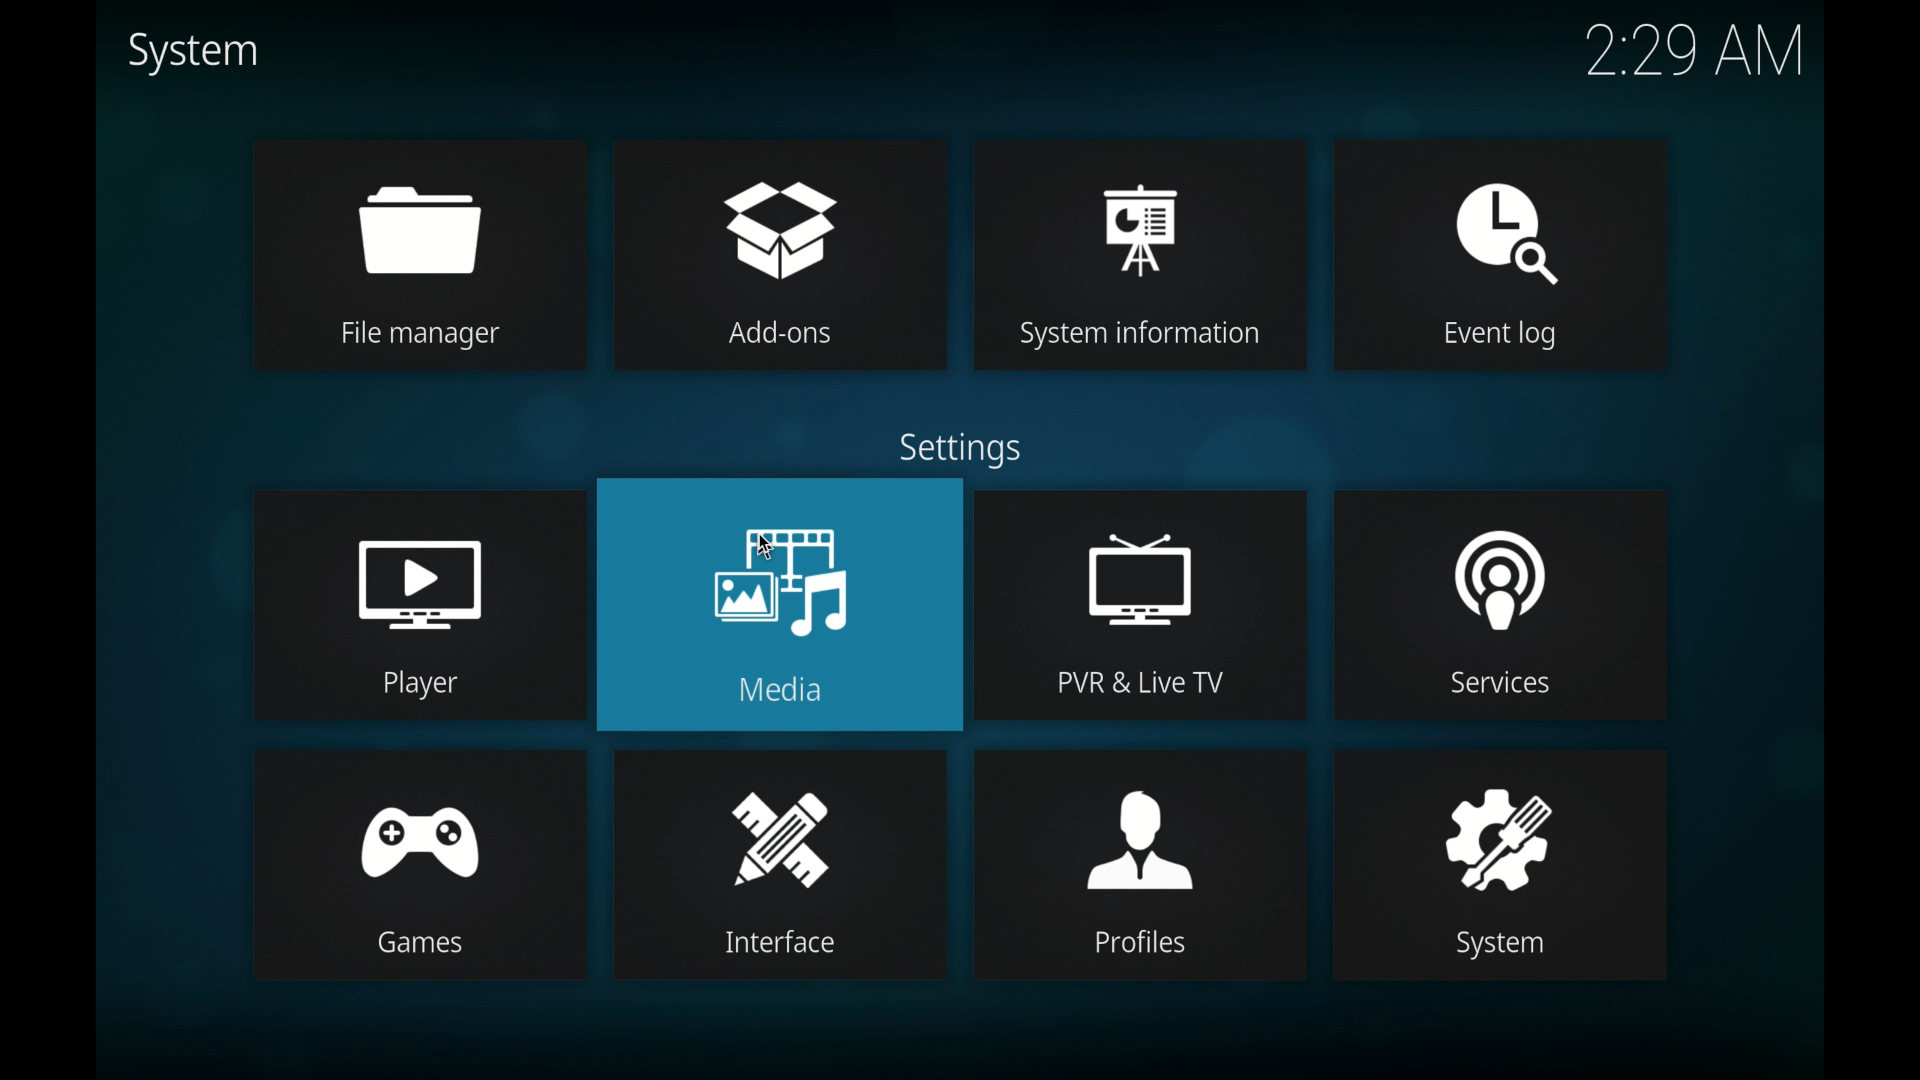  Describe the element at coordinates (781, 336) in the screenshot. I see `Add-ons` at that location.